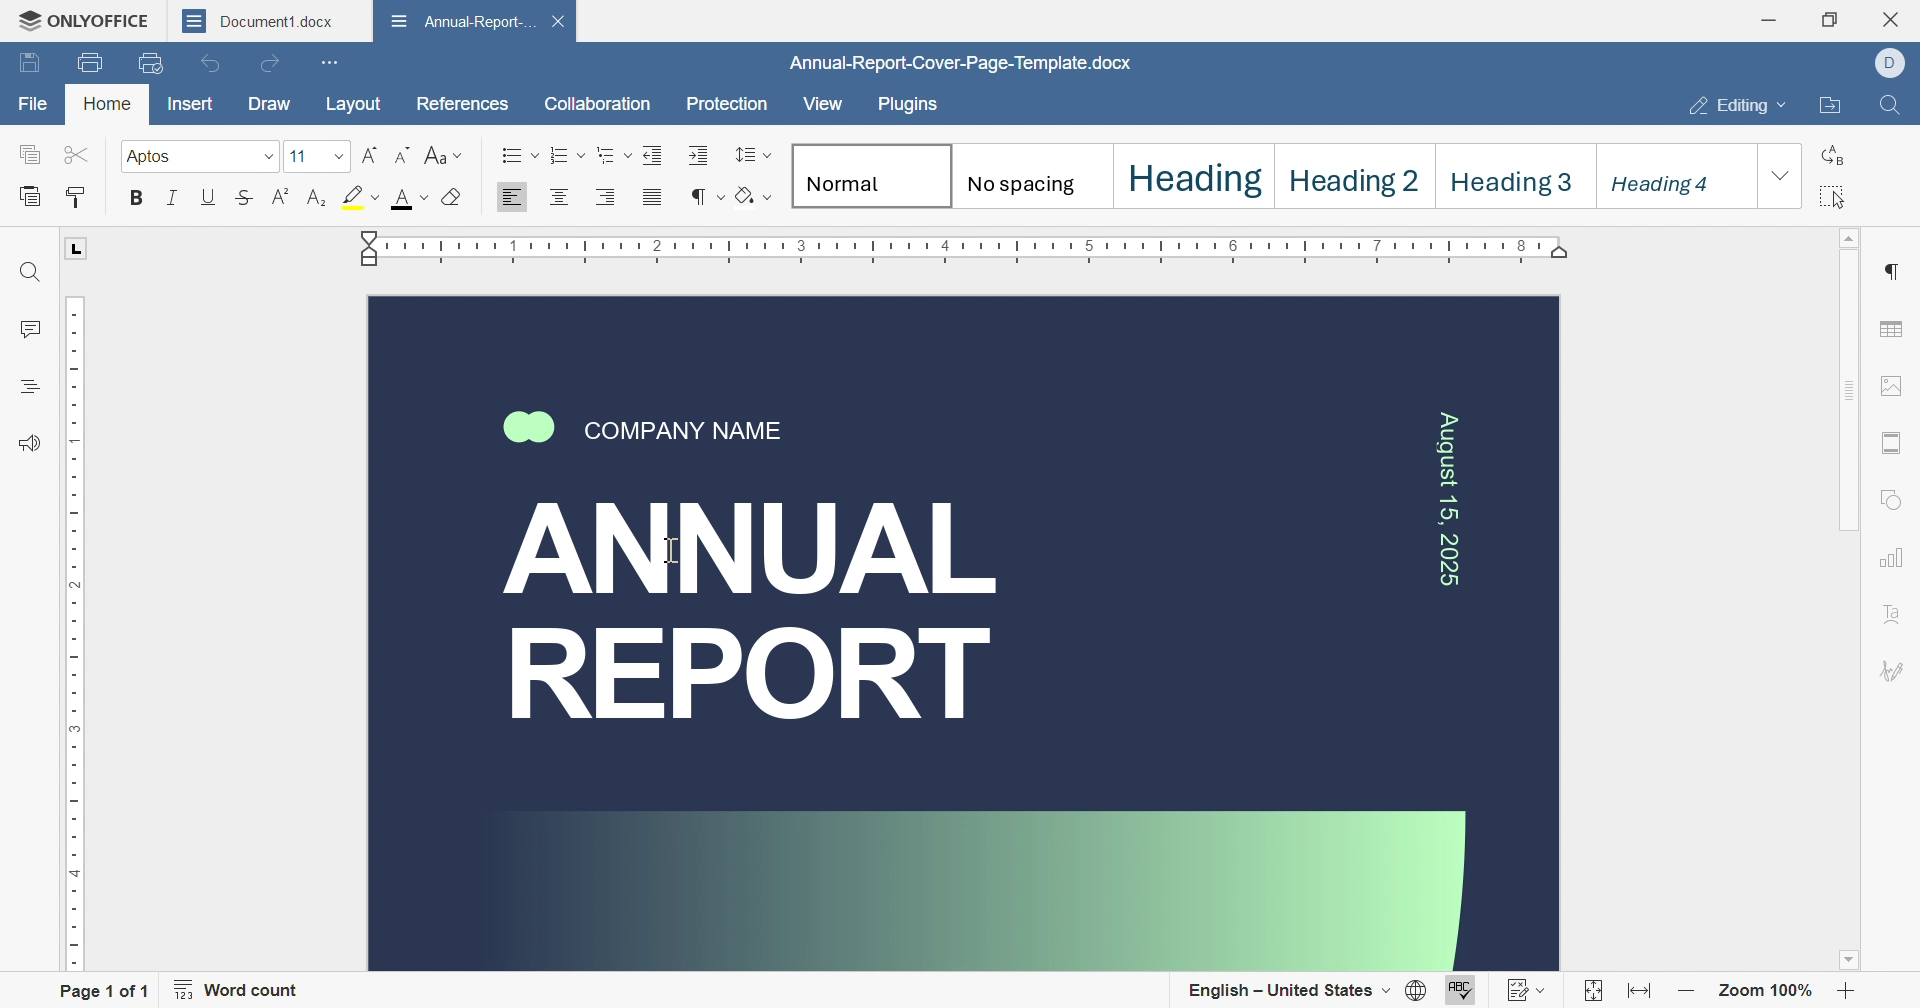 This screenshot has width=1920, height=1008. Describe the element at coordinates (29, 387) in the screenshot. I see `headings` at that location.